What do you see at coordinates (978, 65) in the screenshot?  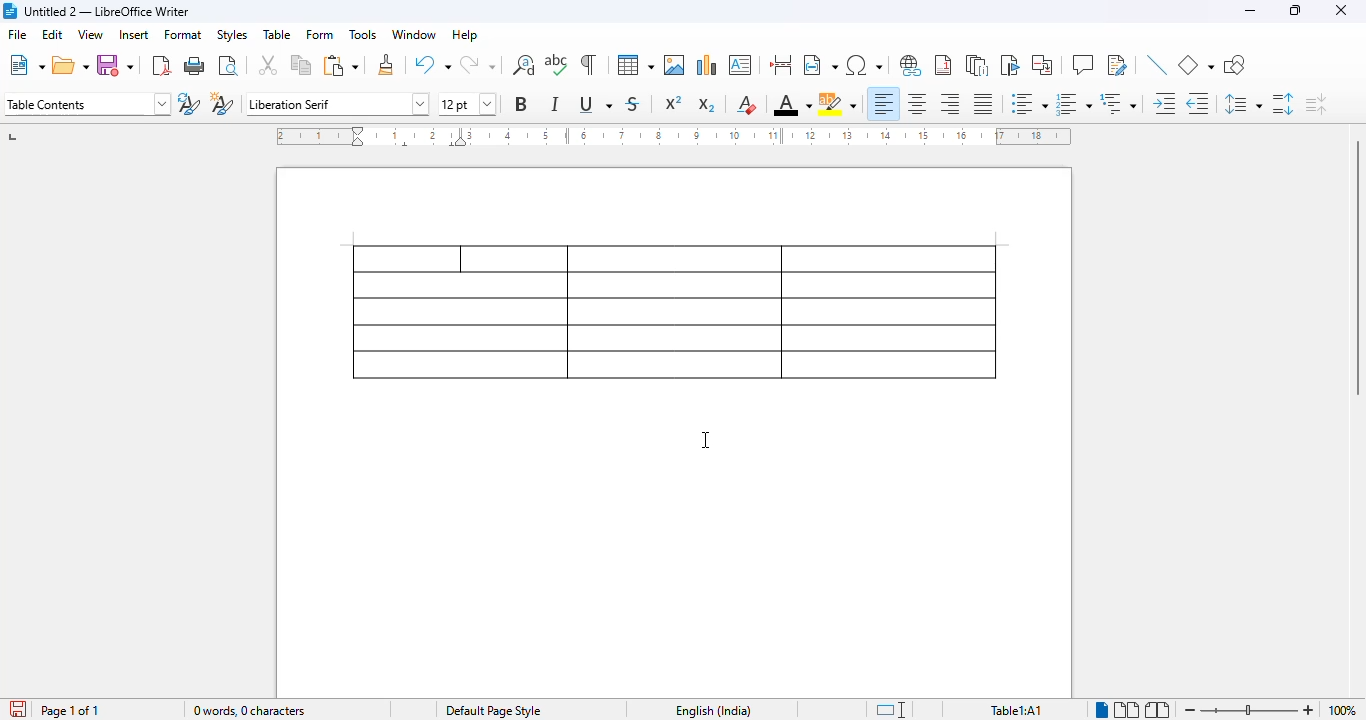 I see `insert endnote` at bounding box center [978, 65].